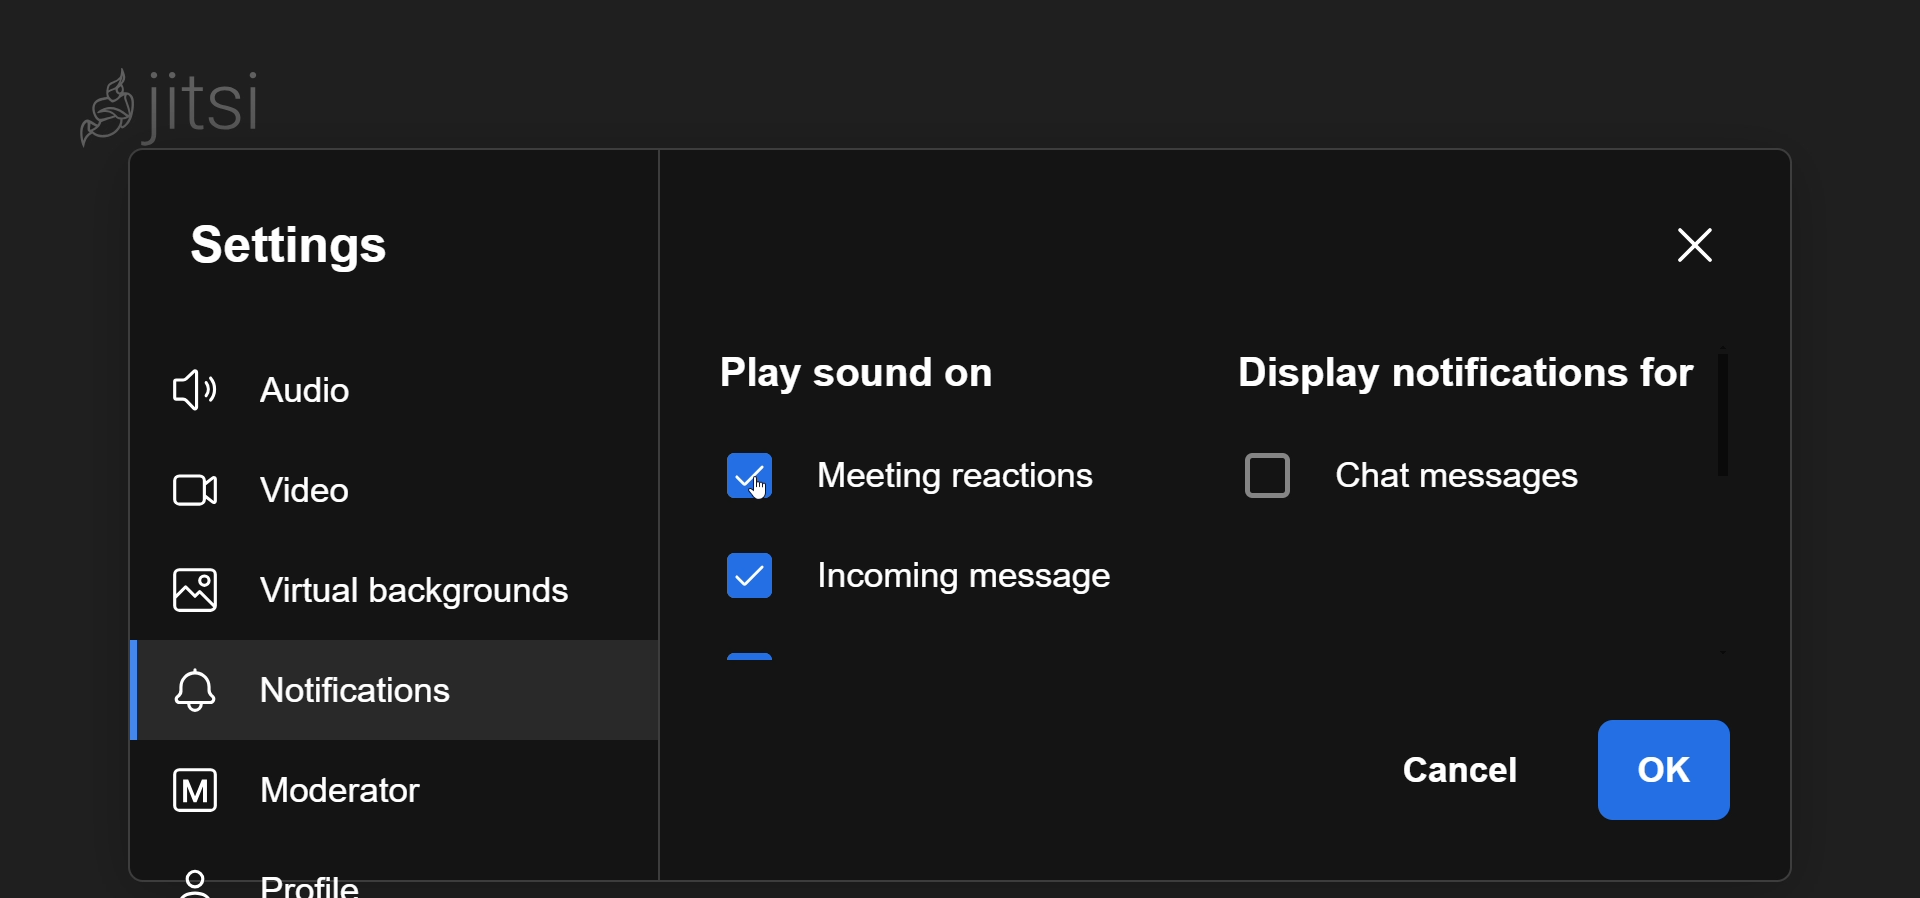 This screenshot has width=1920, height=898. What do you see at coordinates (305, 786) in the screenshot?
I see `moderator` at bounding box center [305, 786].